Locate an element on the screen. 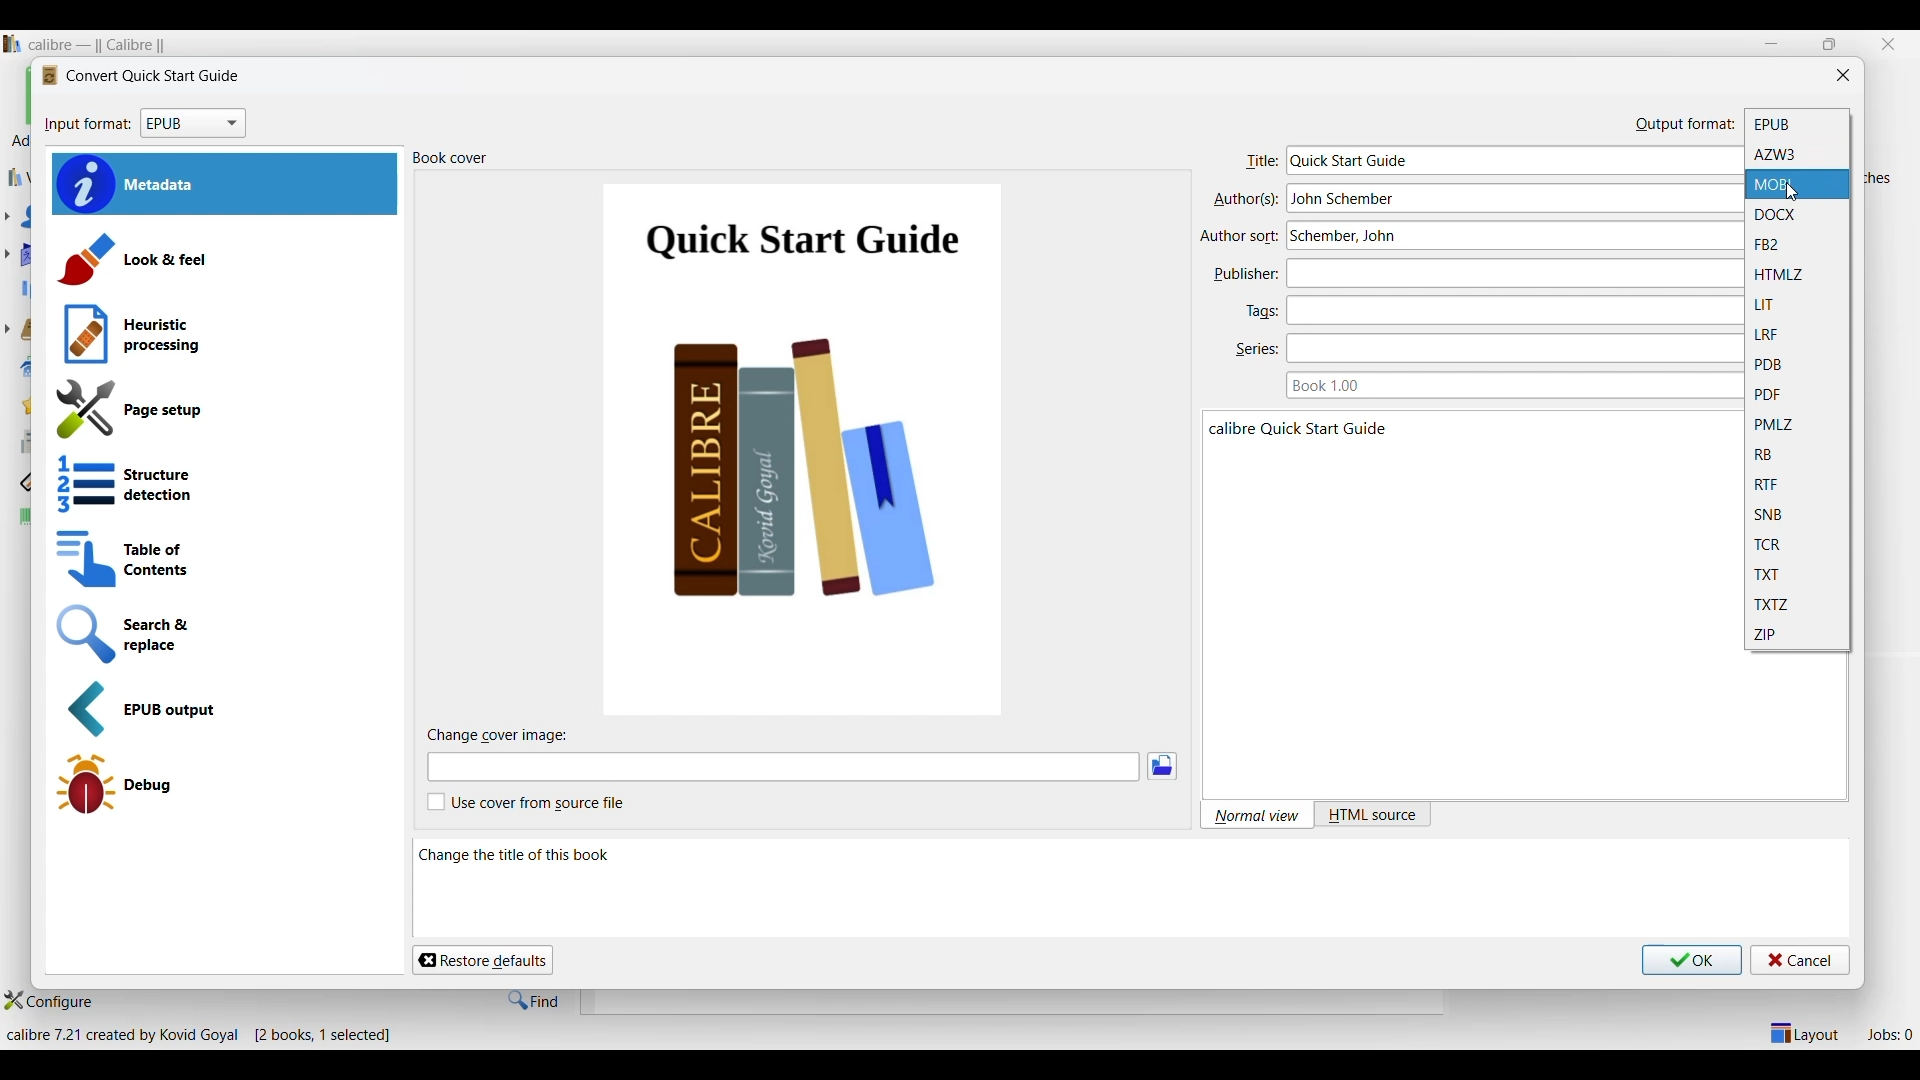 Image resolution: width=1920 pixels, height=1080 pixels. TCR is located at coordinates (1797, 546).